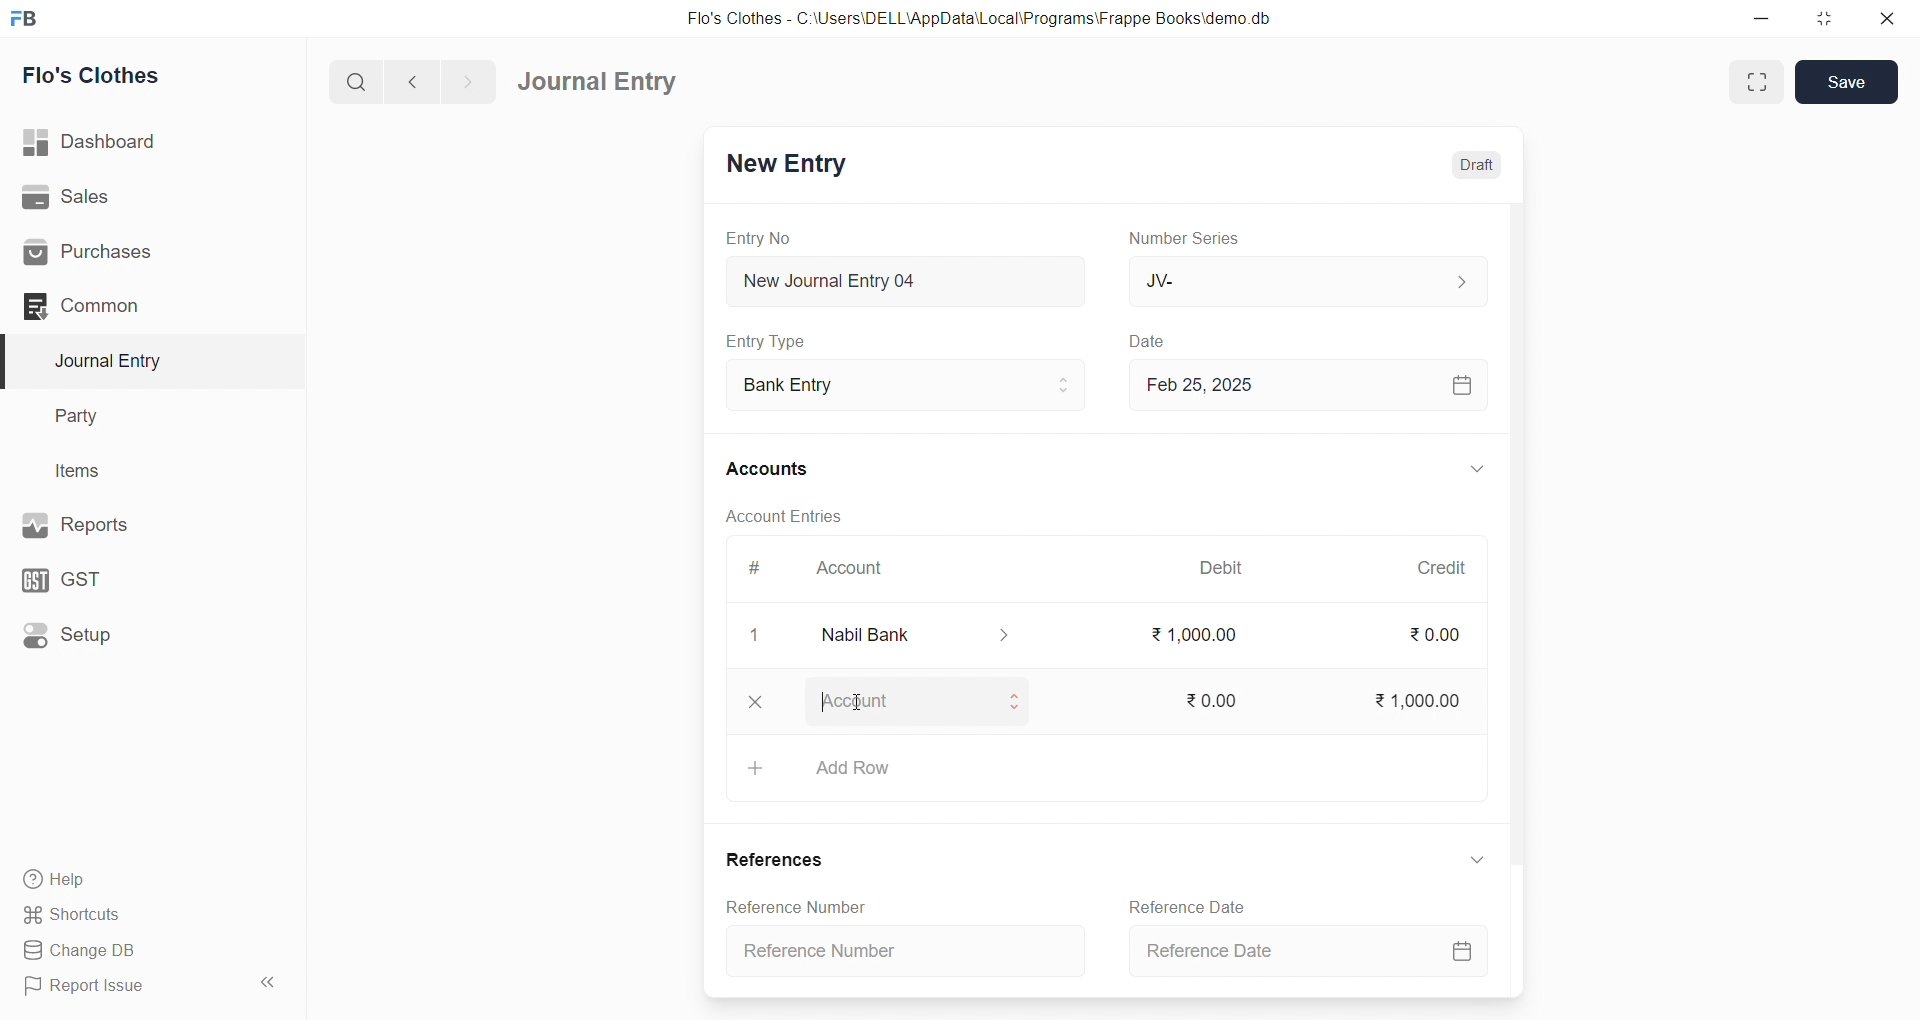  I want to click on Expand/Collapse, so click(1463, 471).